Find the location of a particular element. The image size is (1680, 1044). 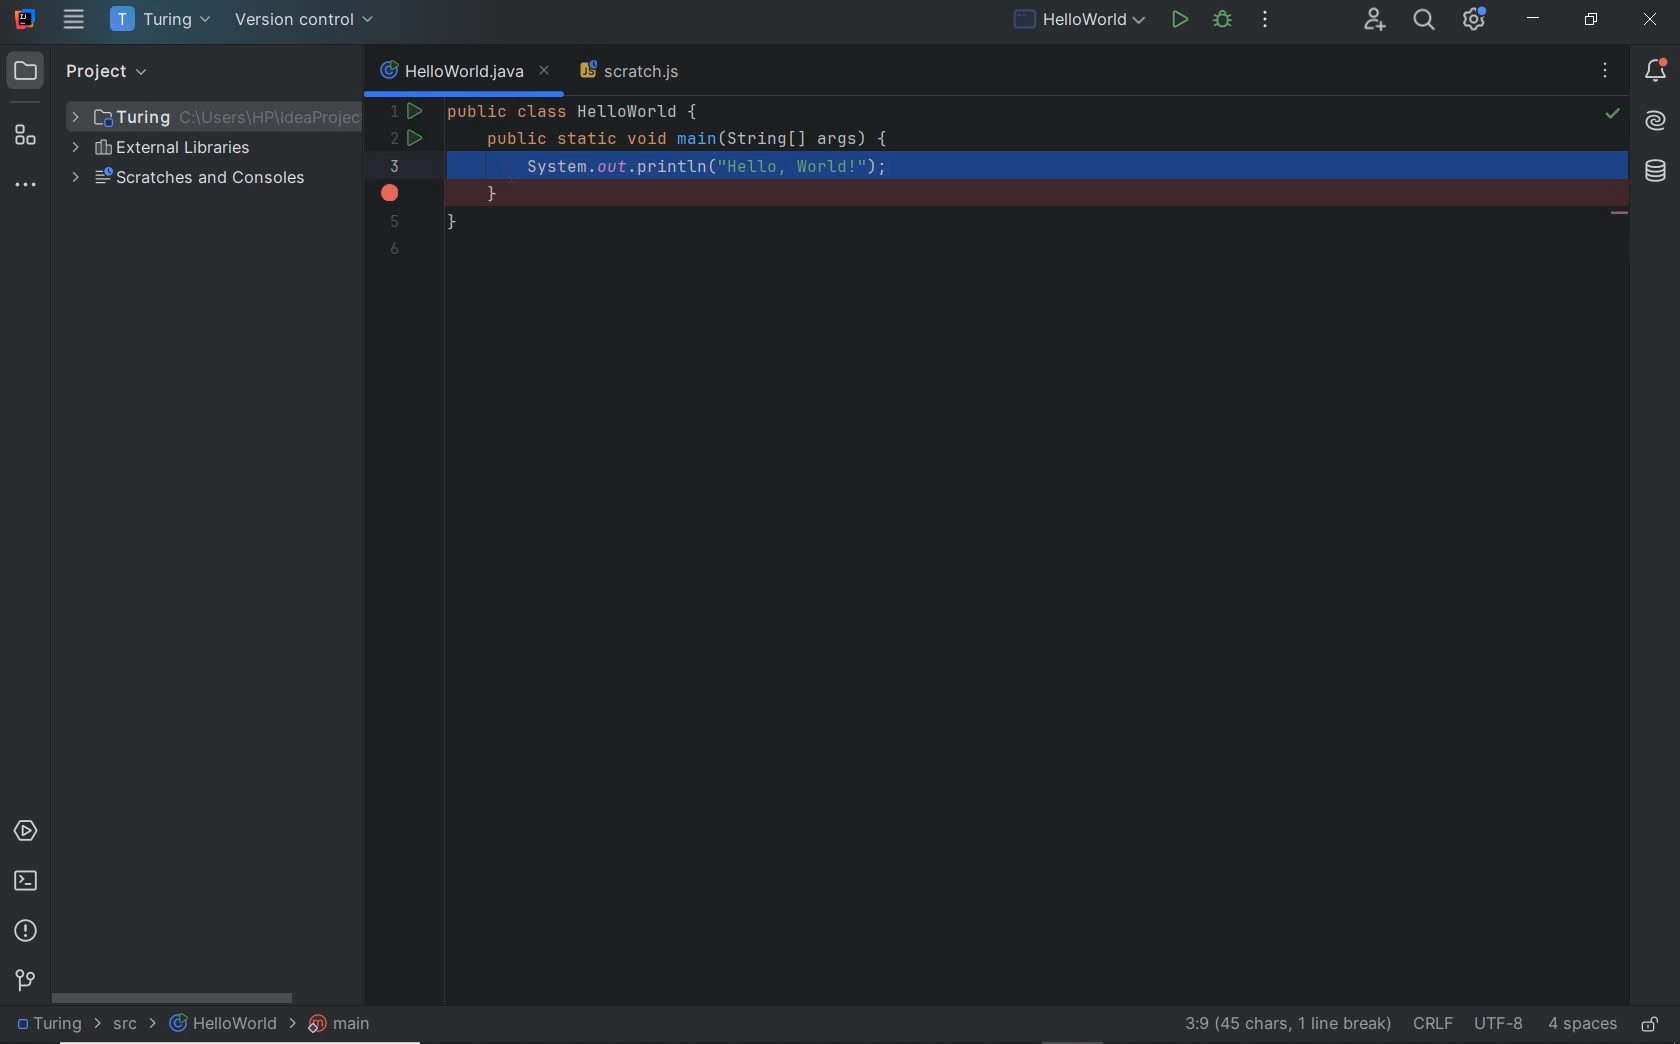

services is located at coordinates (25, 834).